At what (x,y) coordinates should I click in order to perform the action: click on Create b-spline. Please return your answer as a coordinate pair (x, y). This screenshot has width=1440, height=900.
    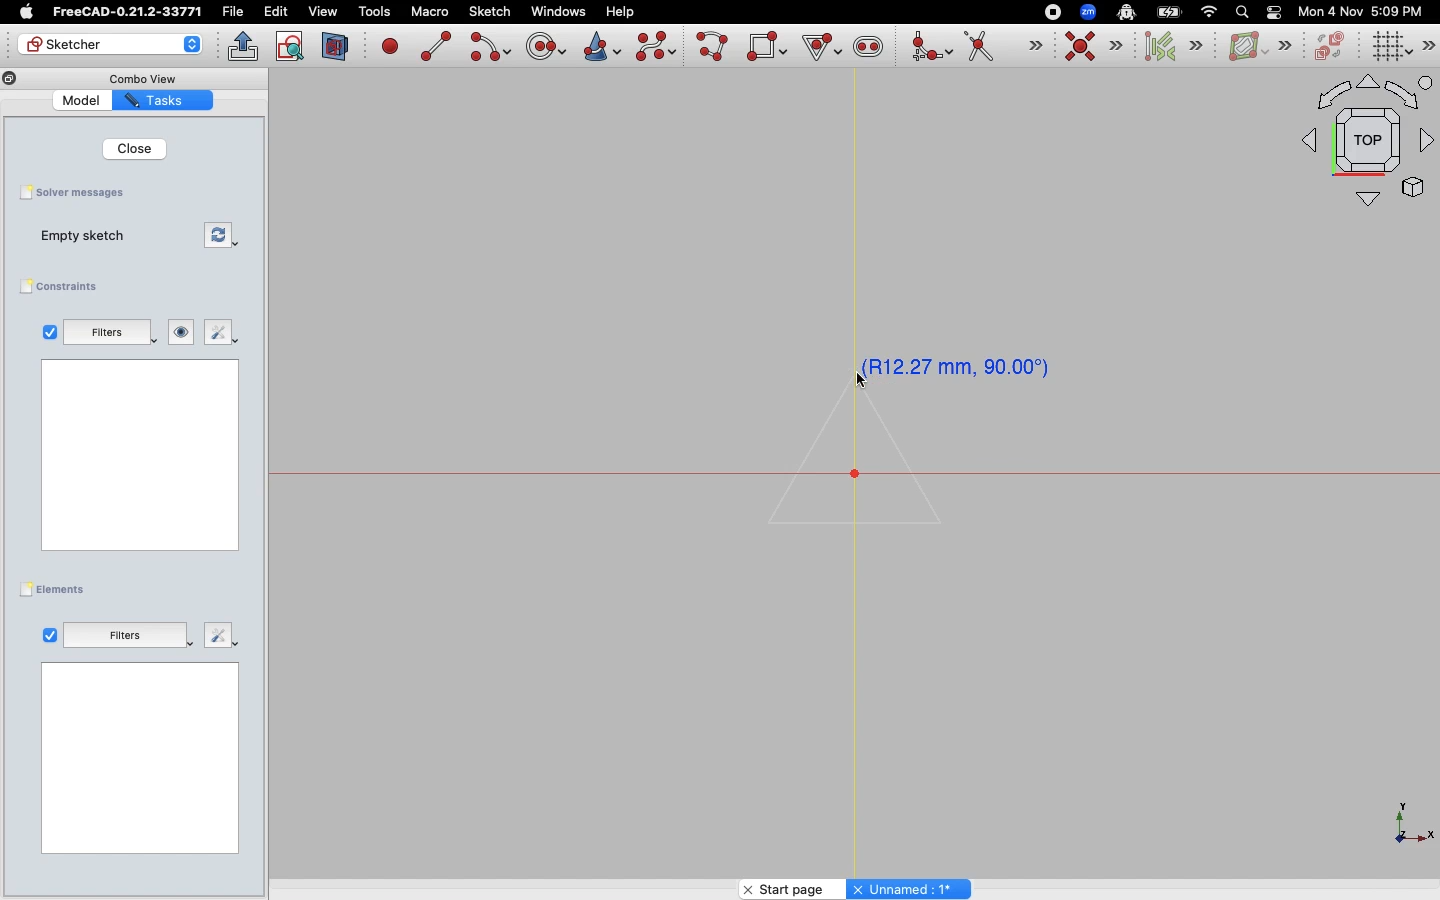
    Looking at the image, I should click on (656, 46).